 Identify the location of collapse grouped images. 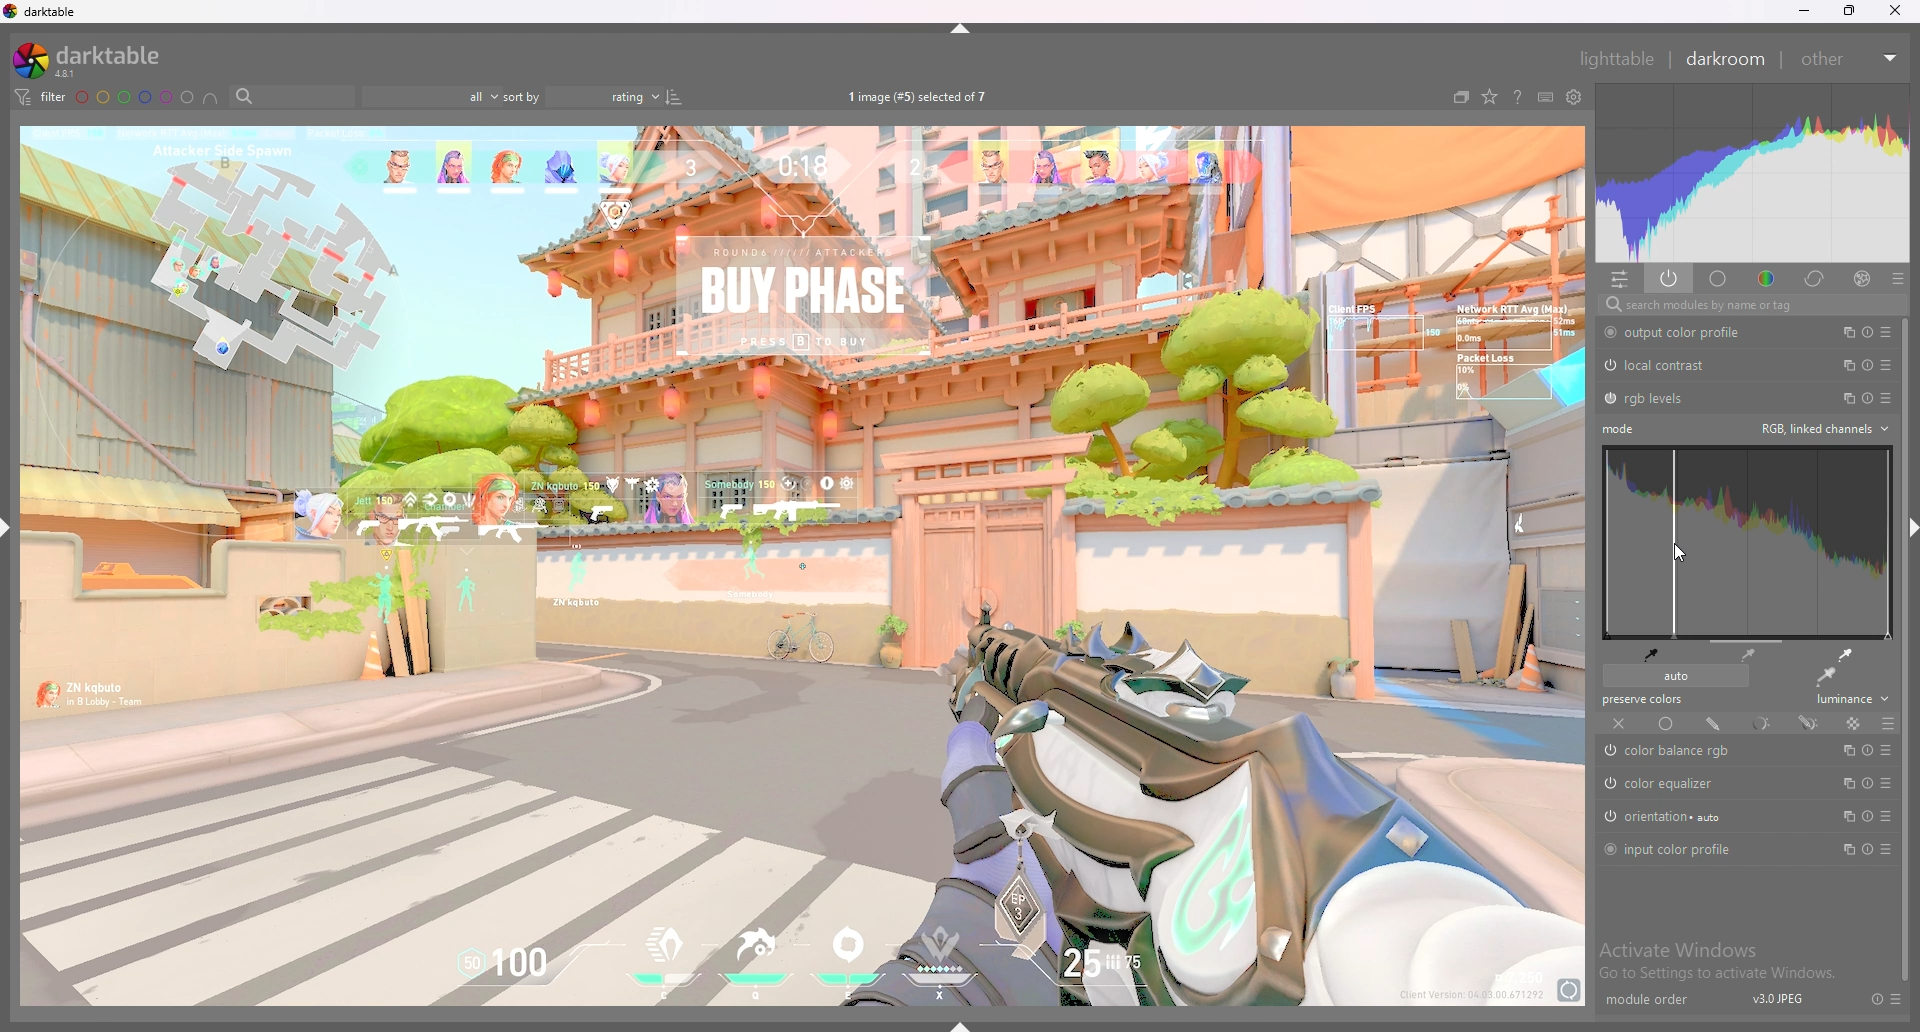
(1462, 98).